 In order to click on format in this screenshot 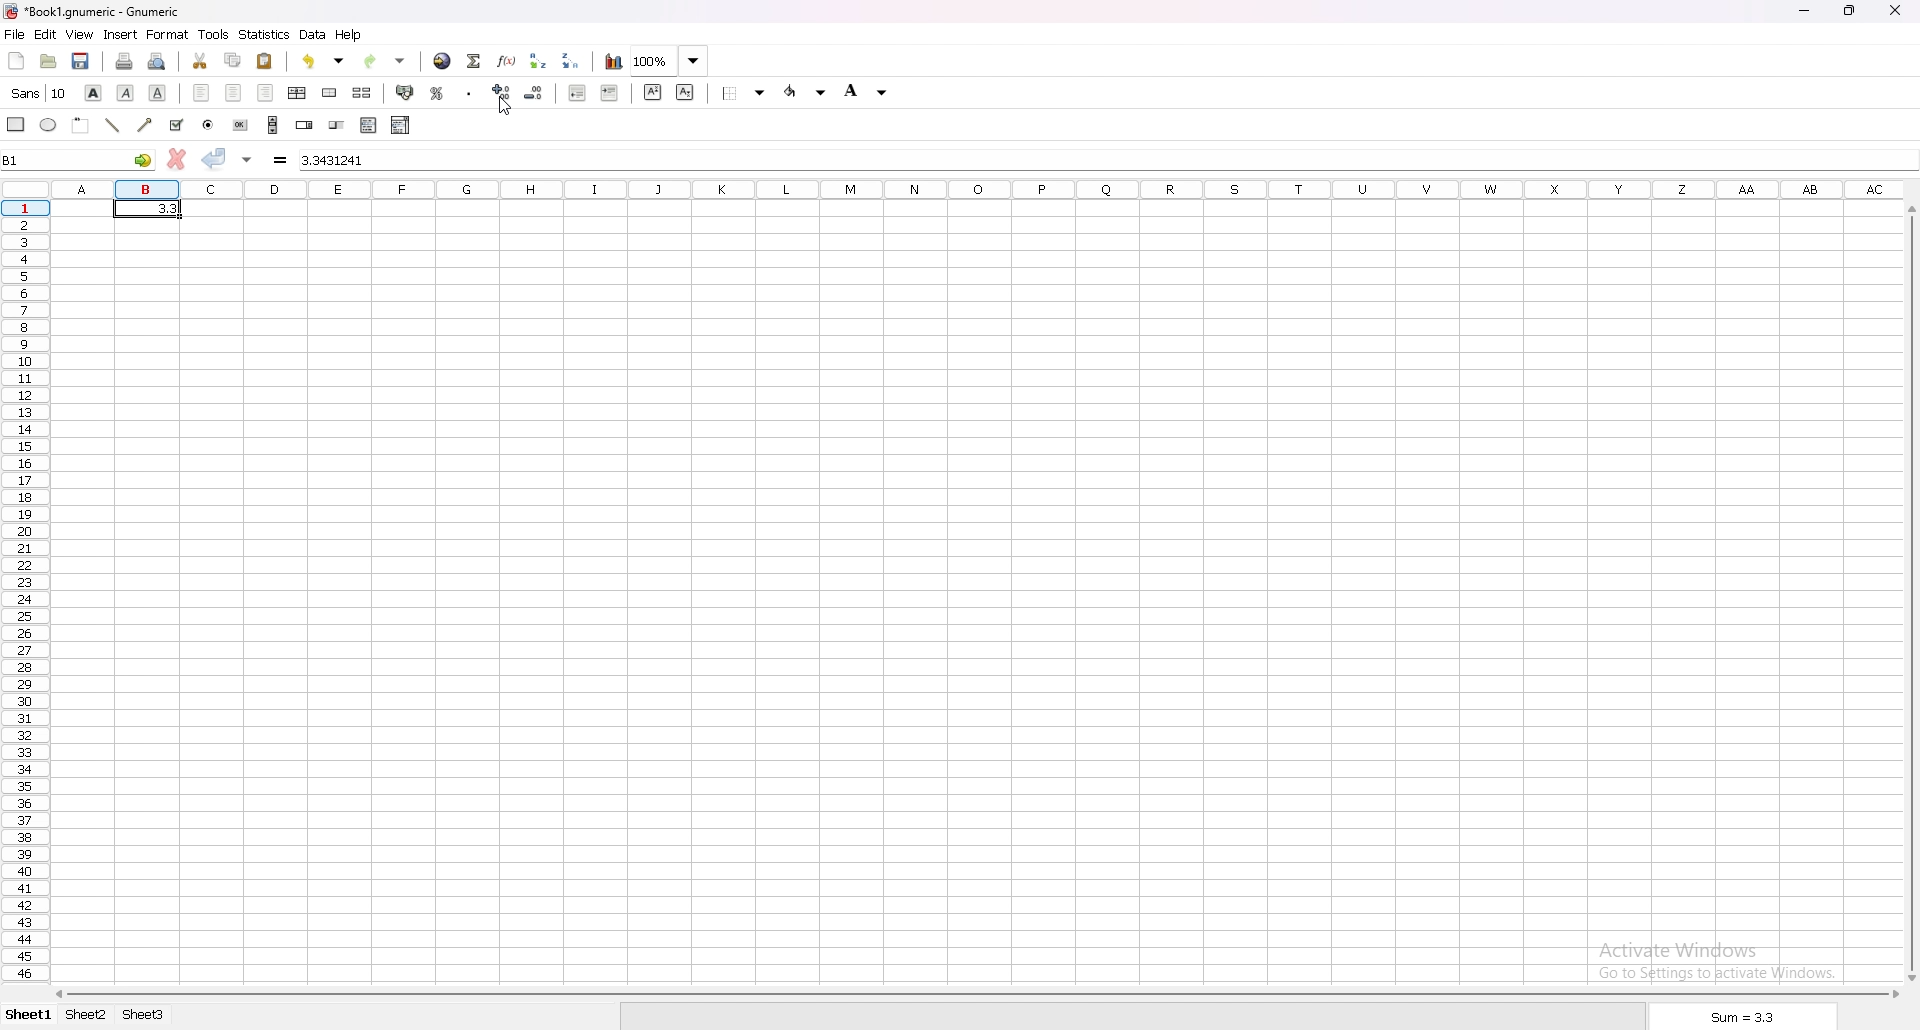, I will do `click(168, 34)`.